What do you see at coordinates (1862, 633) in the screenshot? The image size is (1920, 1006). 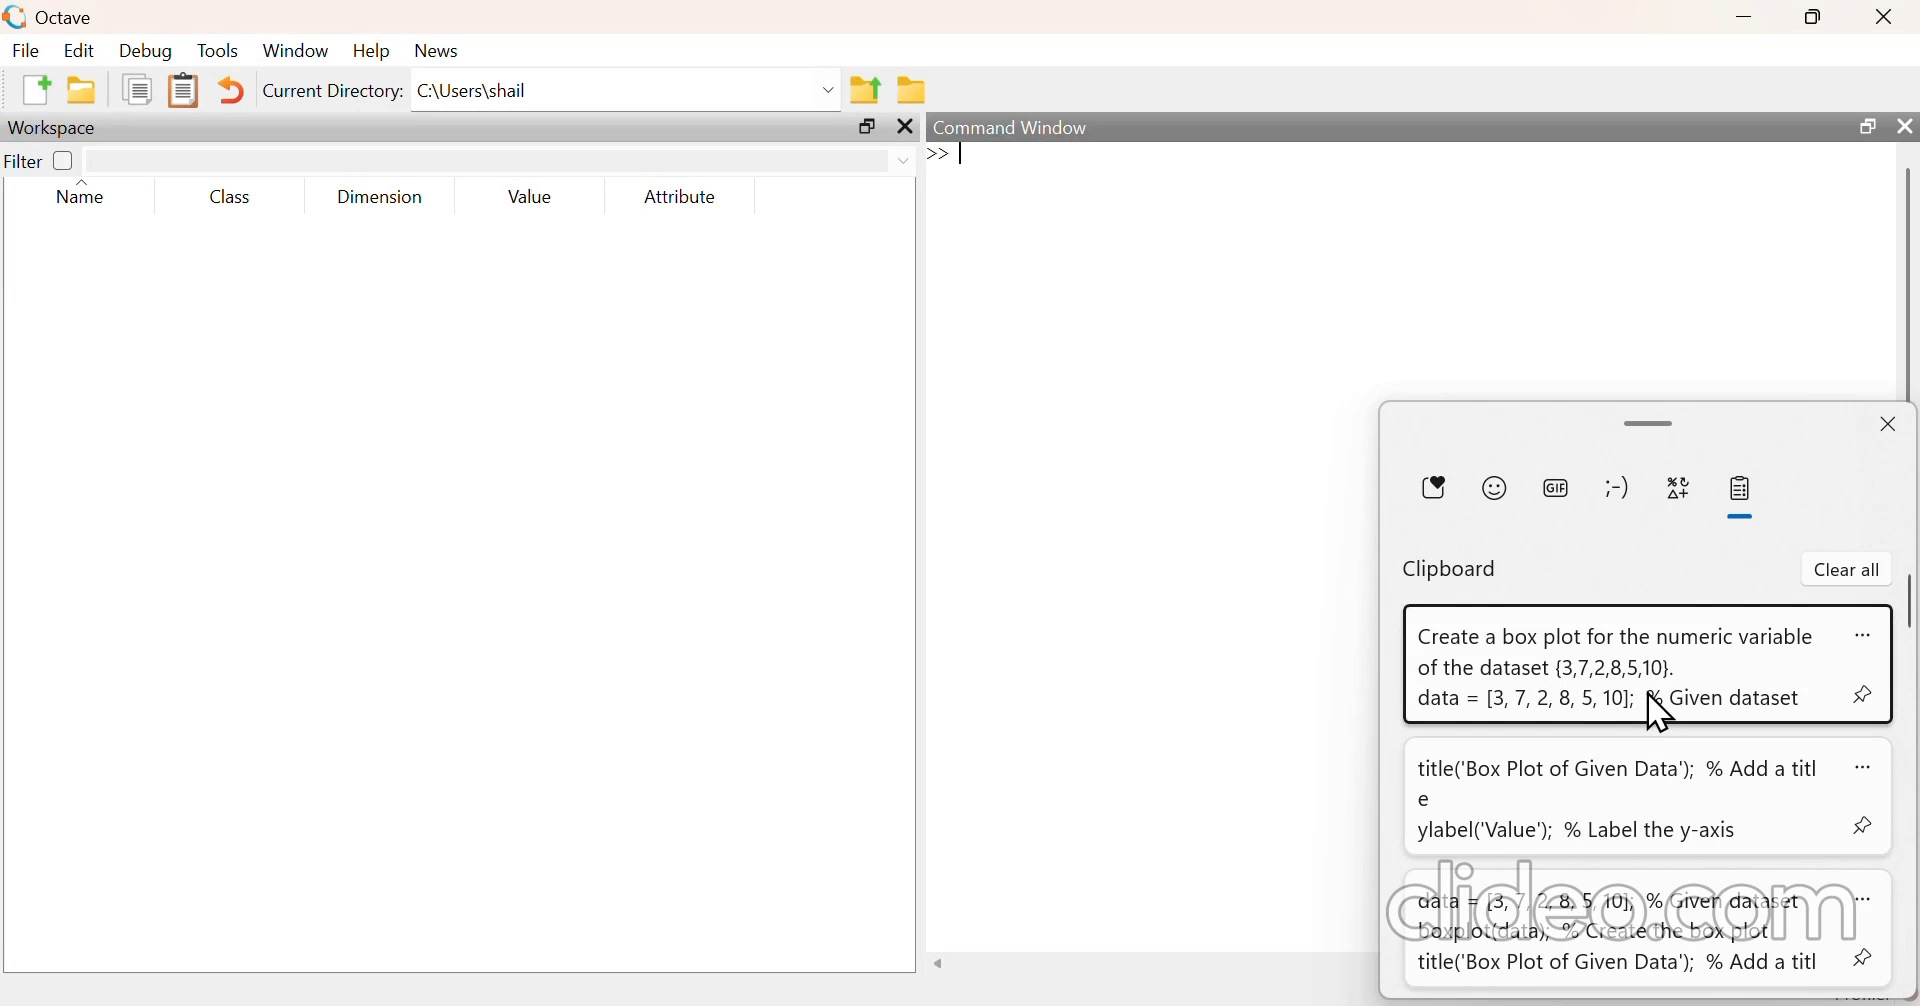 I see `more options` at bounding box center [1862, 633].